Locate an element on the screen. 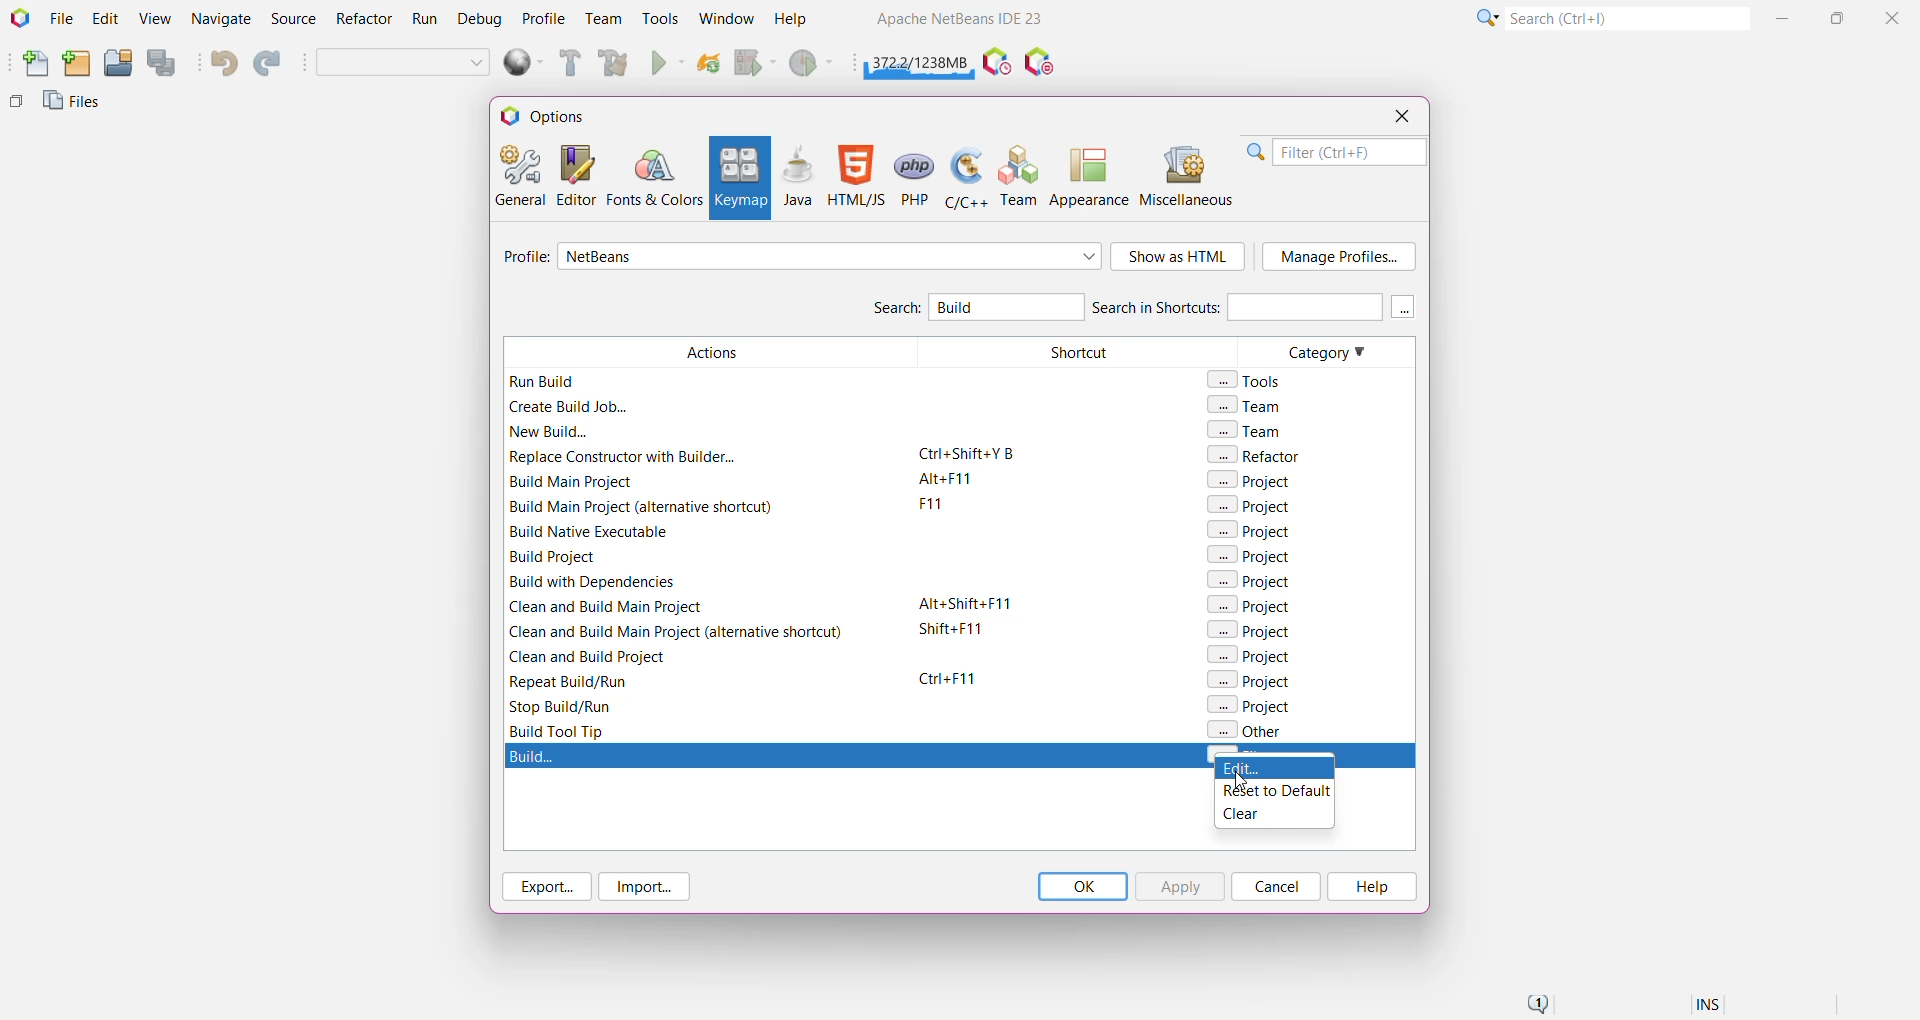 Image resolution: width=1920 pixels, height=1020 pixels. Show as HTML is located at coordinates (1179, 258).